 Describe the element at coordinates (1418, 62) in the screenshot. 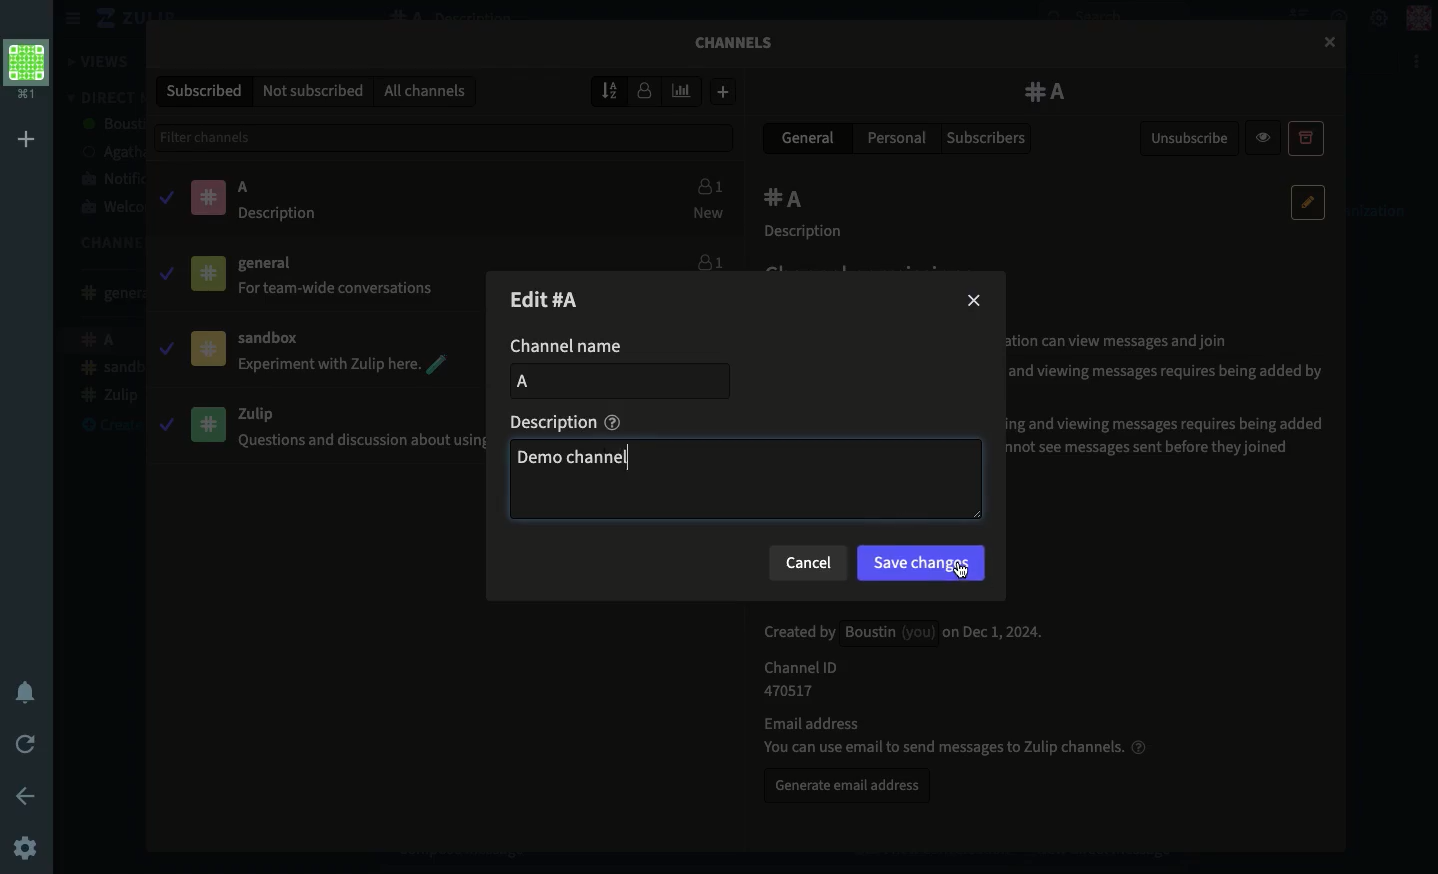

I see `Options` at that location.